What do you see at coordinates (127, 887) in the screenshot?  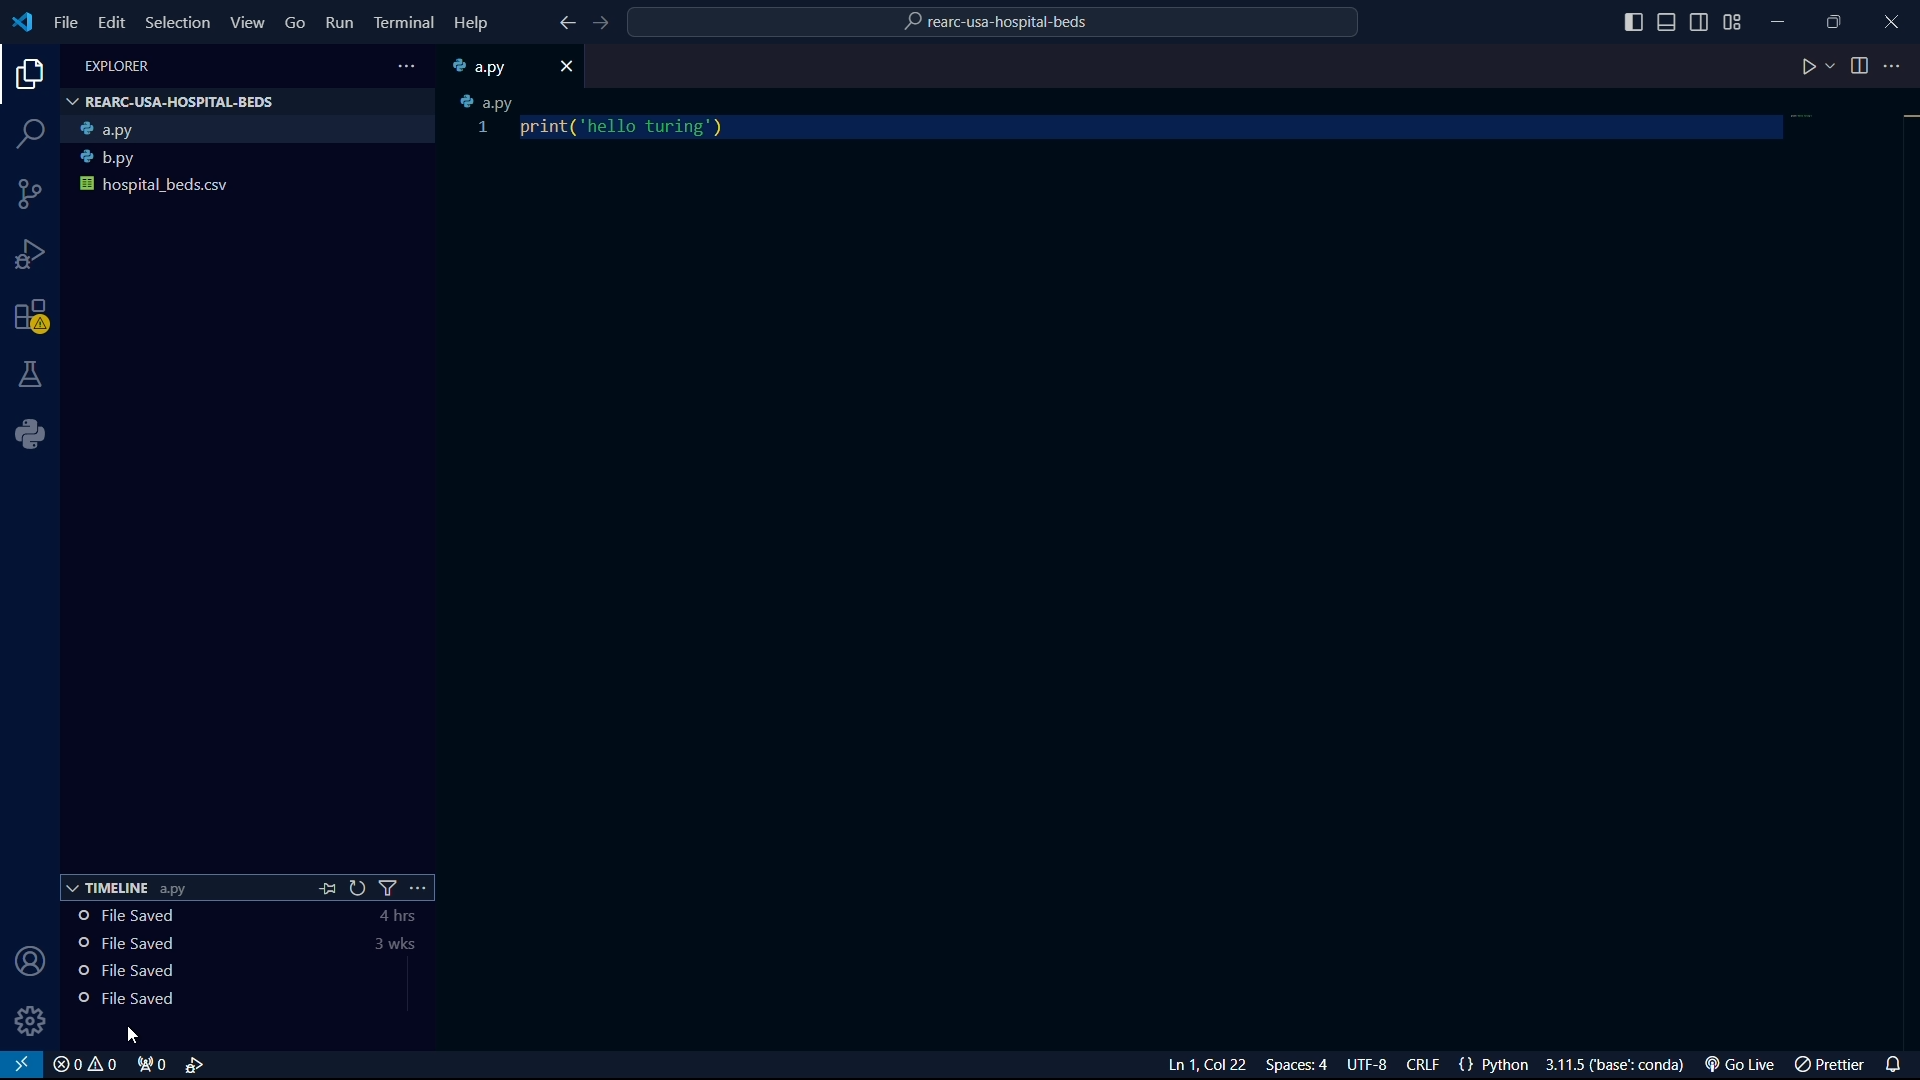 I see `timeline panel` at bounding box center [127, 887].